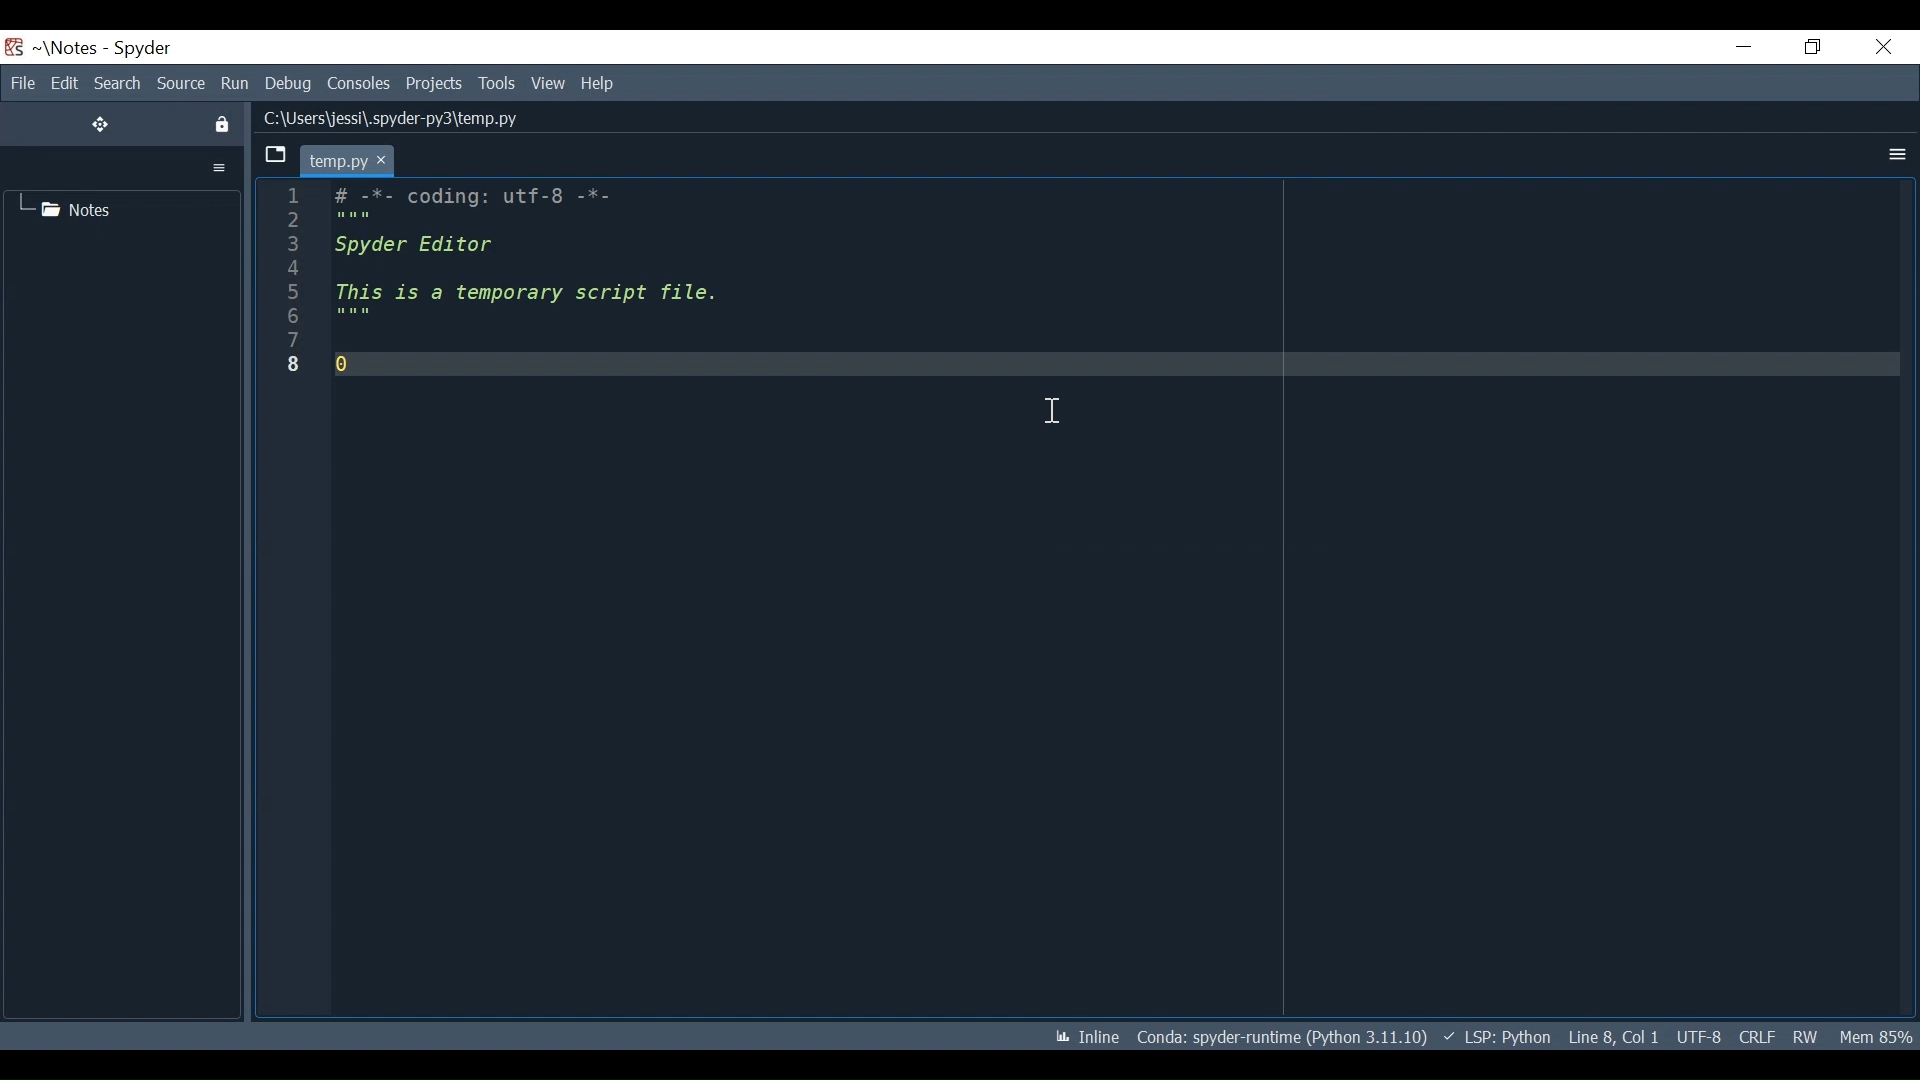 The image size is (1920, 1080). I want to click on lock, so click(224, 125).